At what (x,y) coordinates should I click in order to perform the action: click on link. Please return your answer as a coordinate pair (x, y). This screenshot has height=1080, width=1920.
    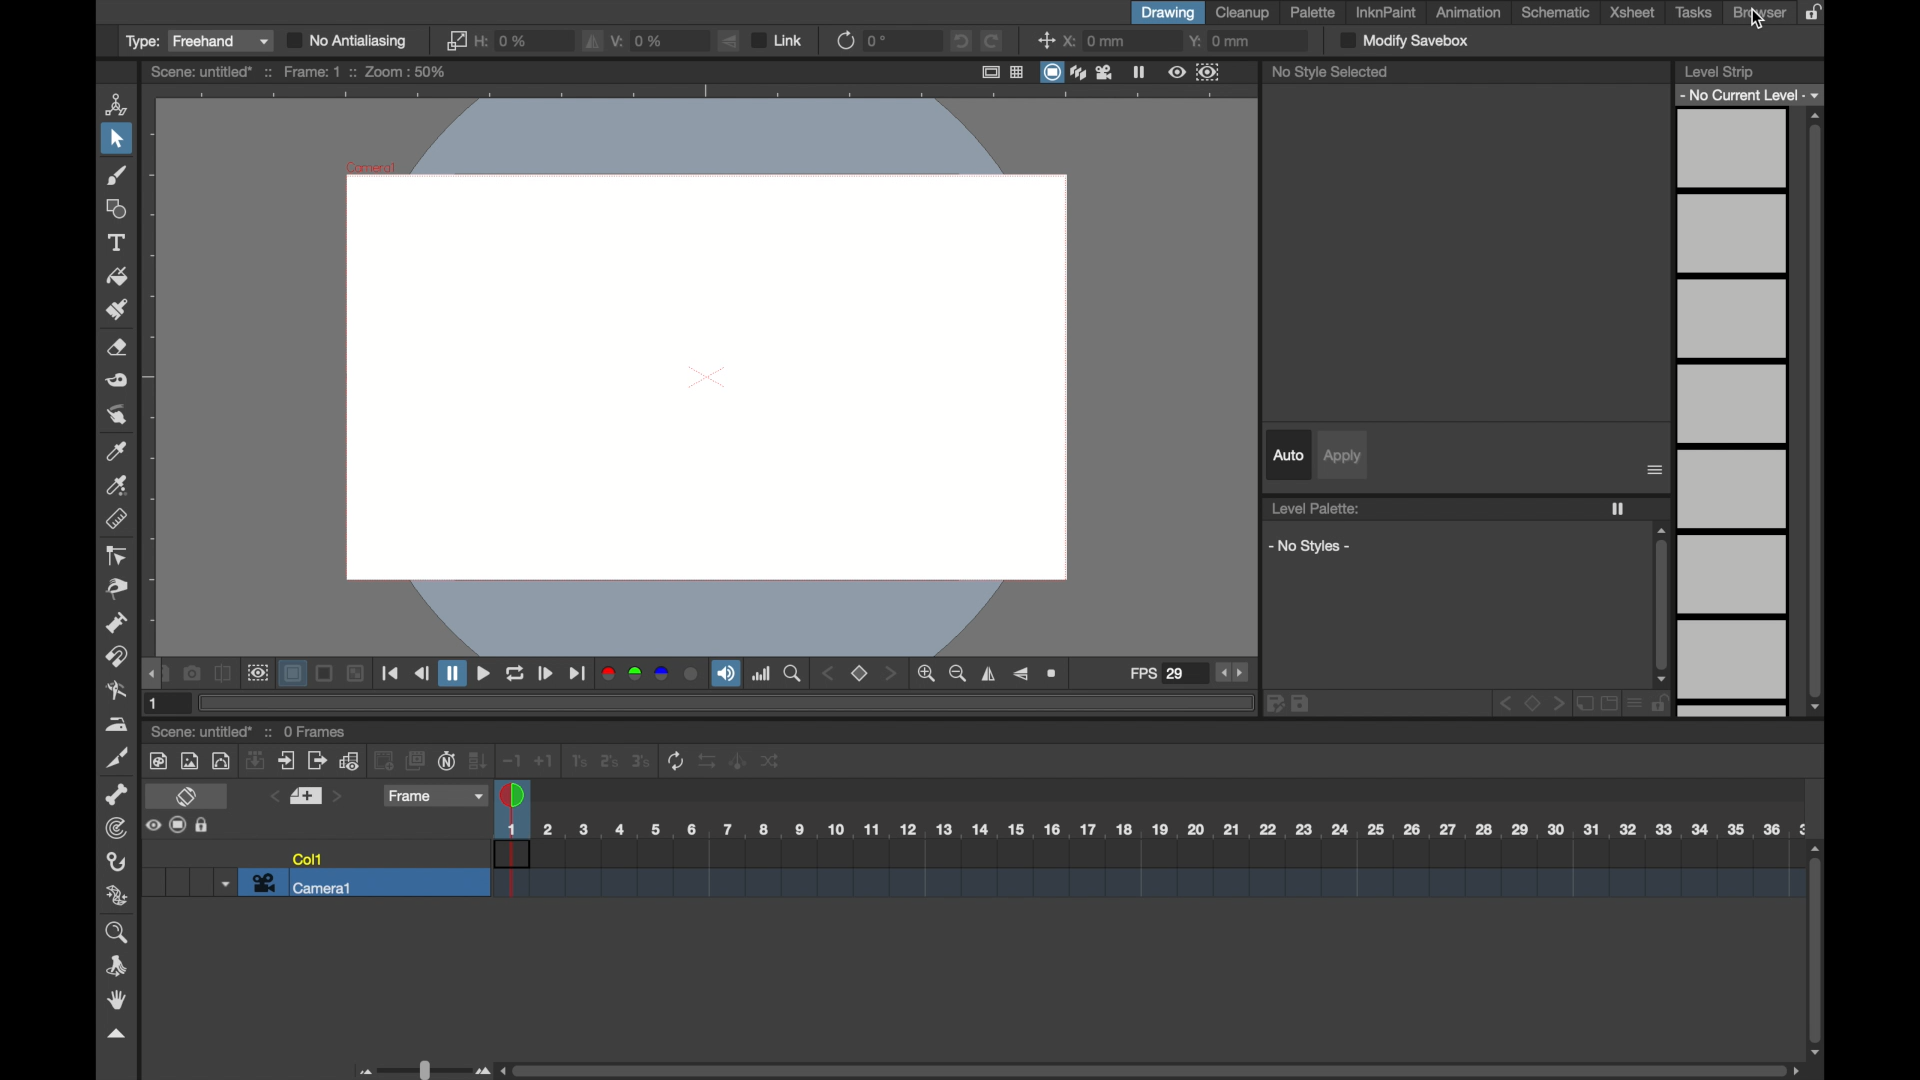
    Looking at the image, I should click on (454, 40).